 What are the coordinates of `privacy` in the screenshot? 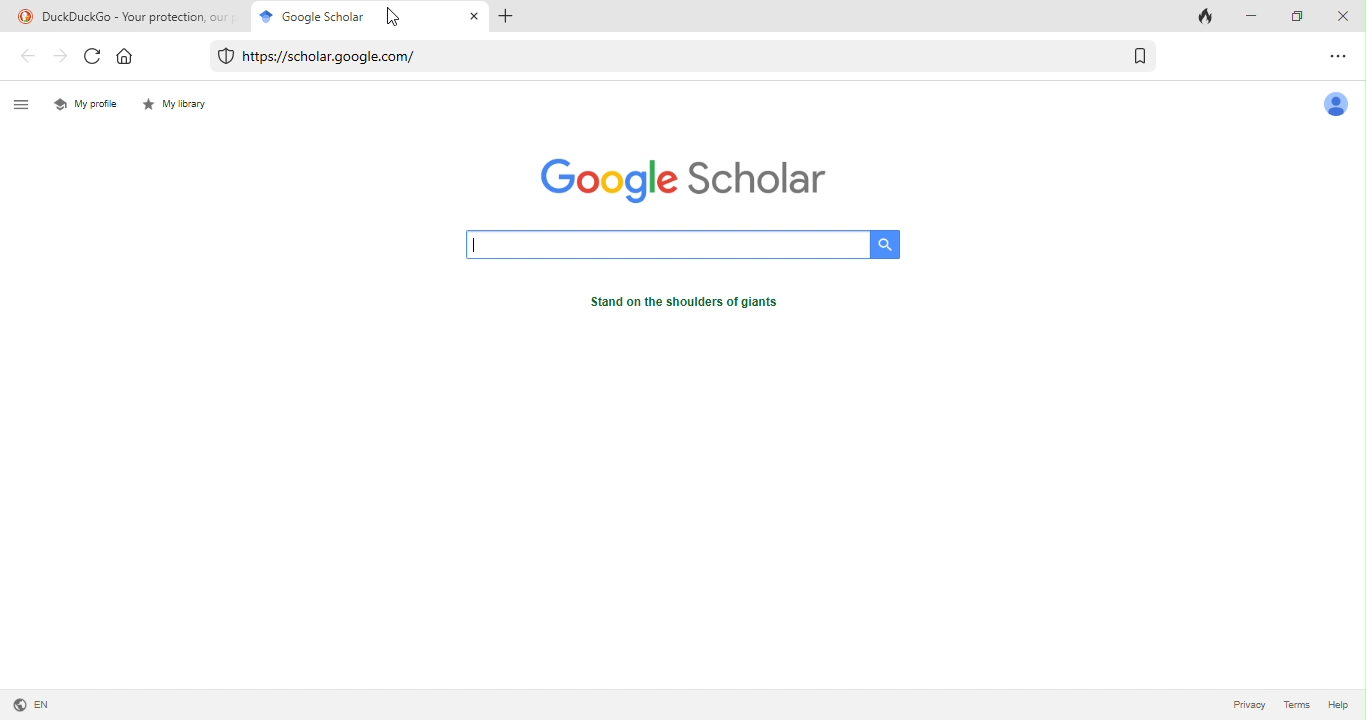 It's located at (1249, 707).